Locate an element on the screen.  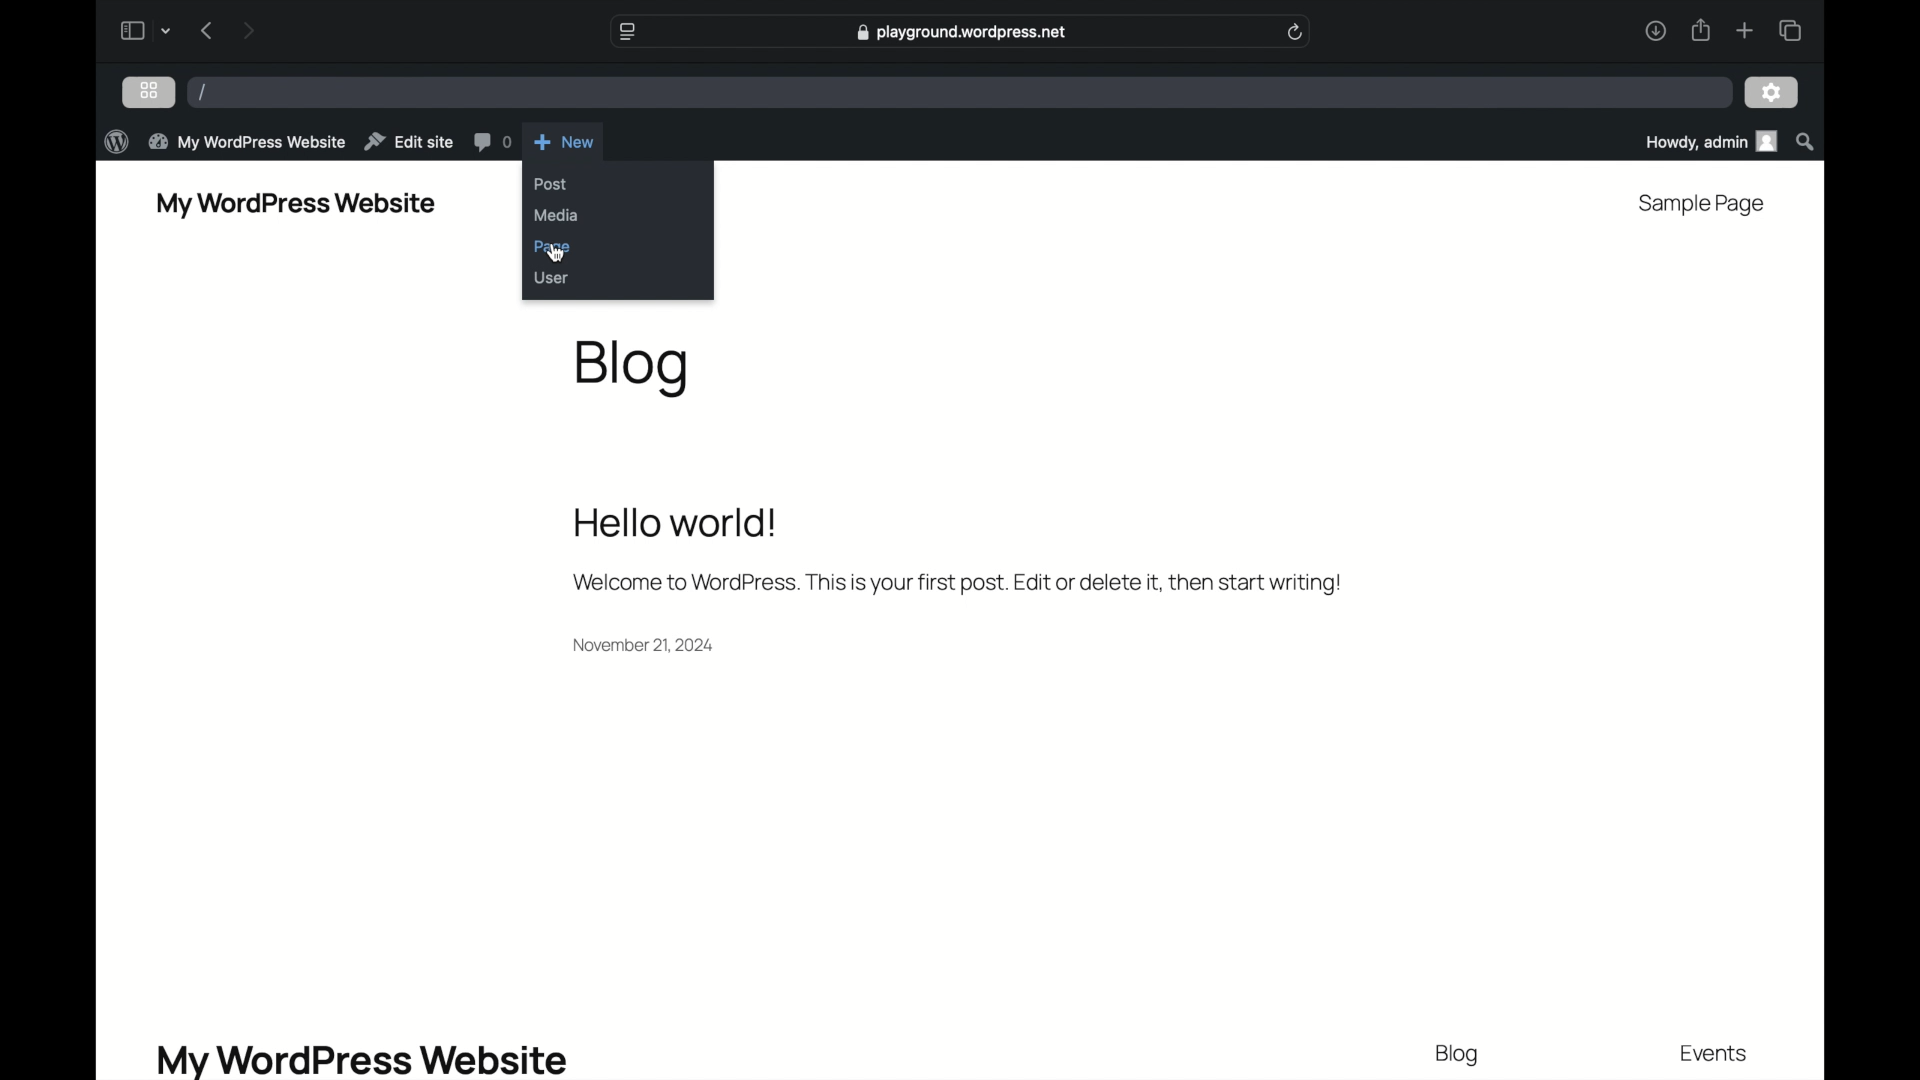
edit site is located at coordinates (410, 142).